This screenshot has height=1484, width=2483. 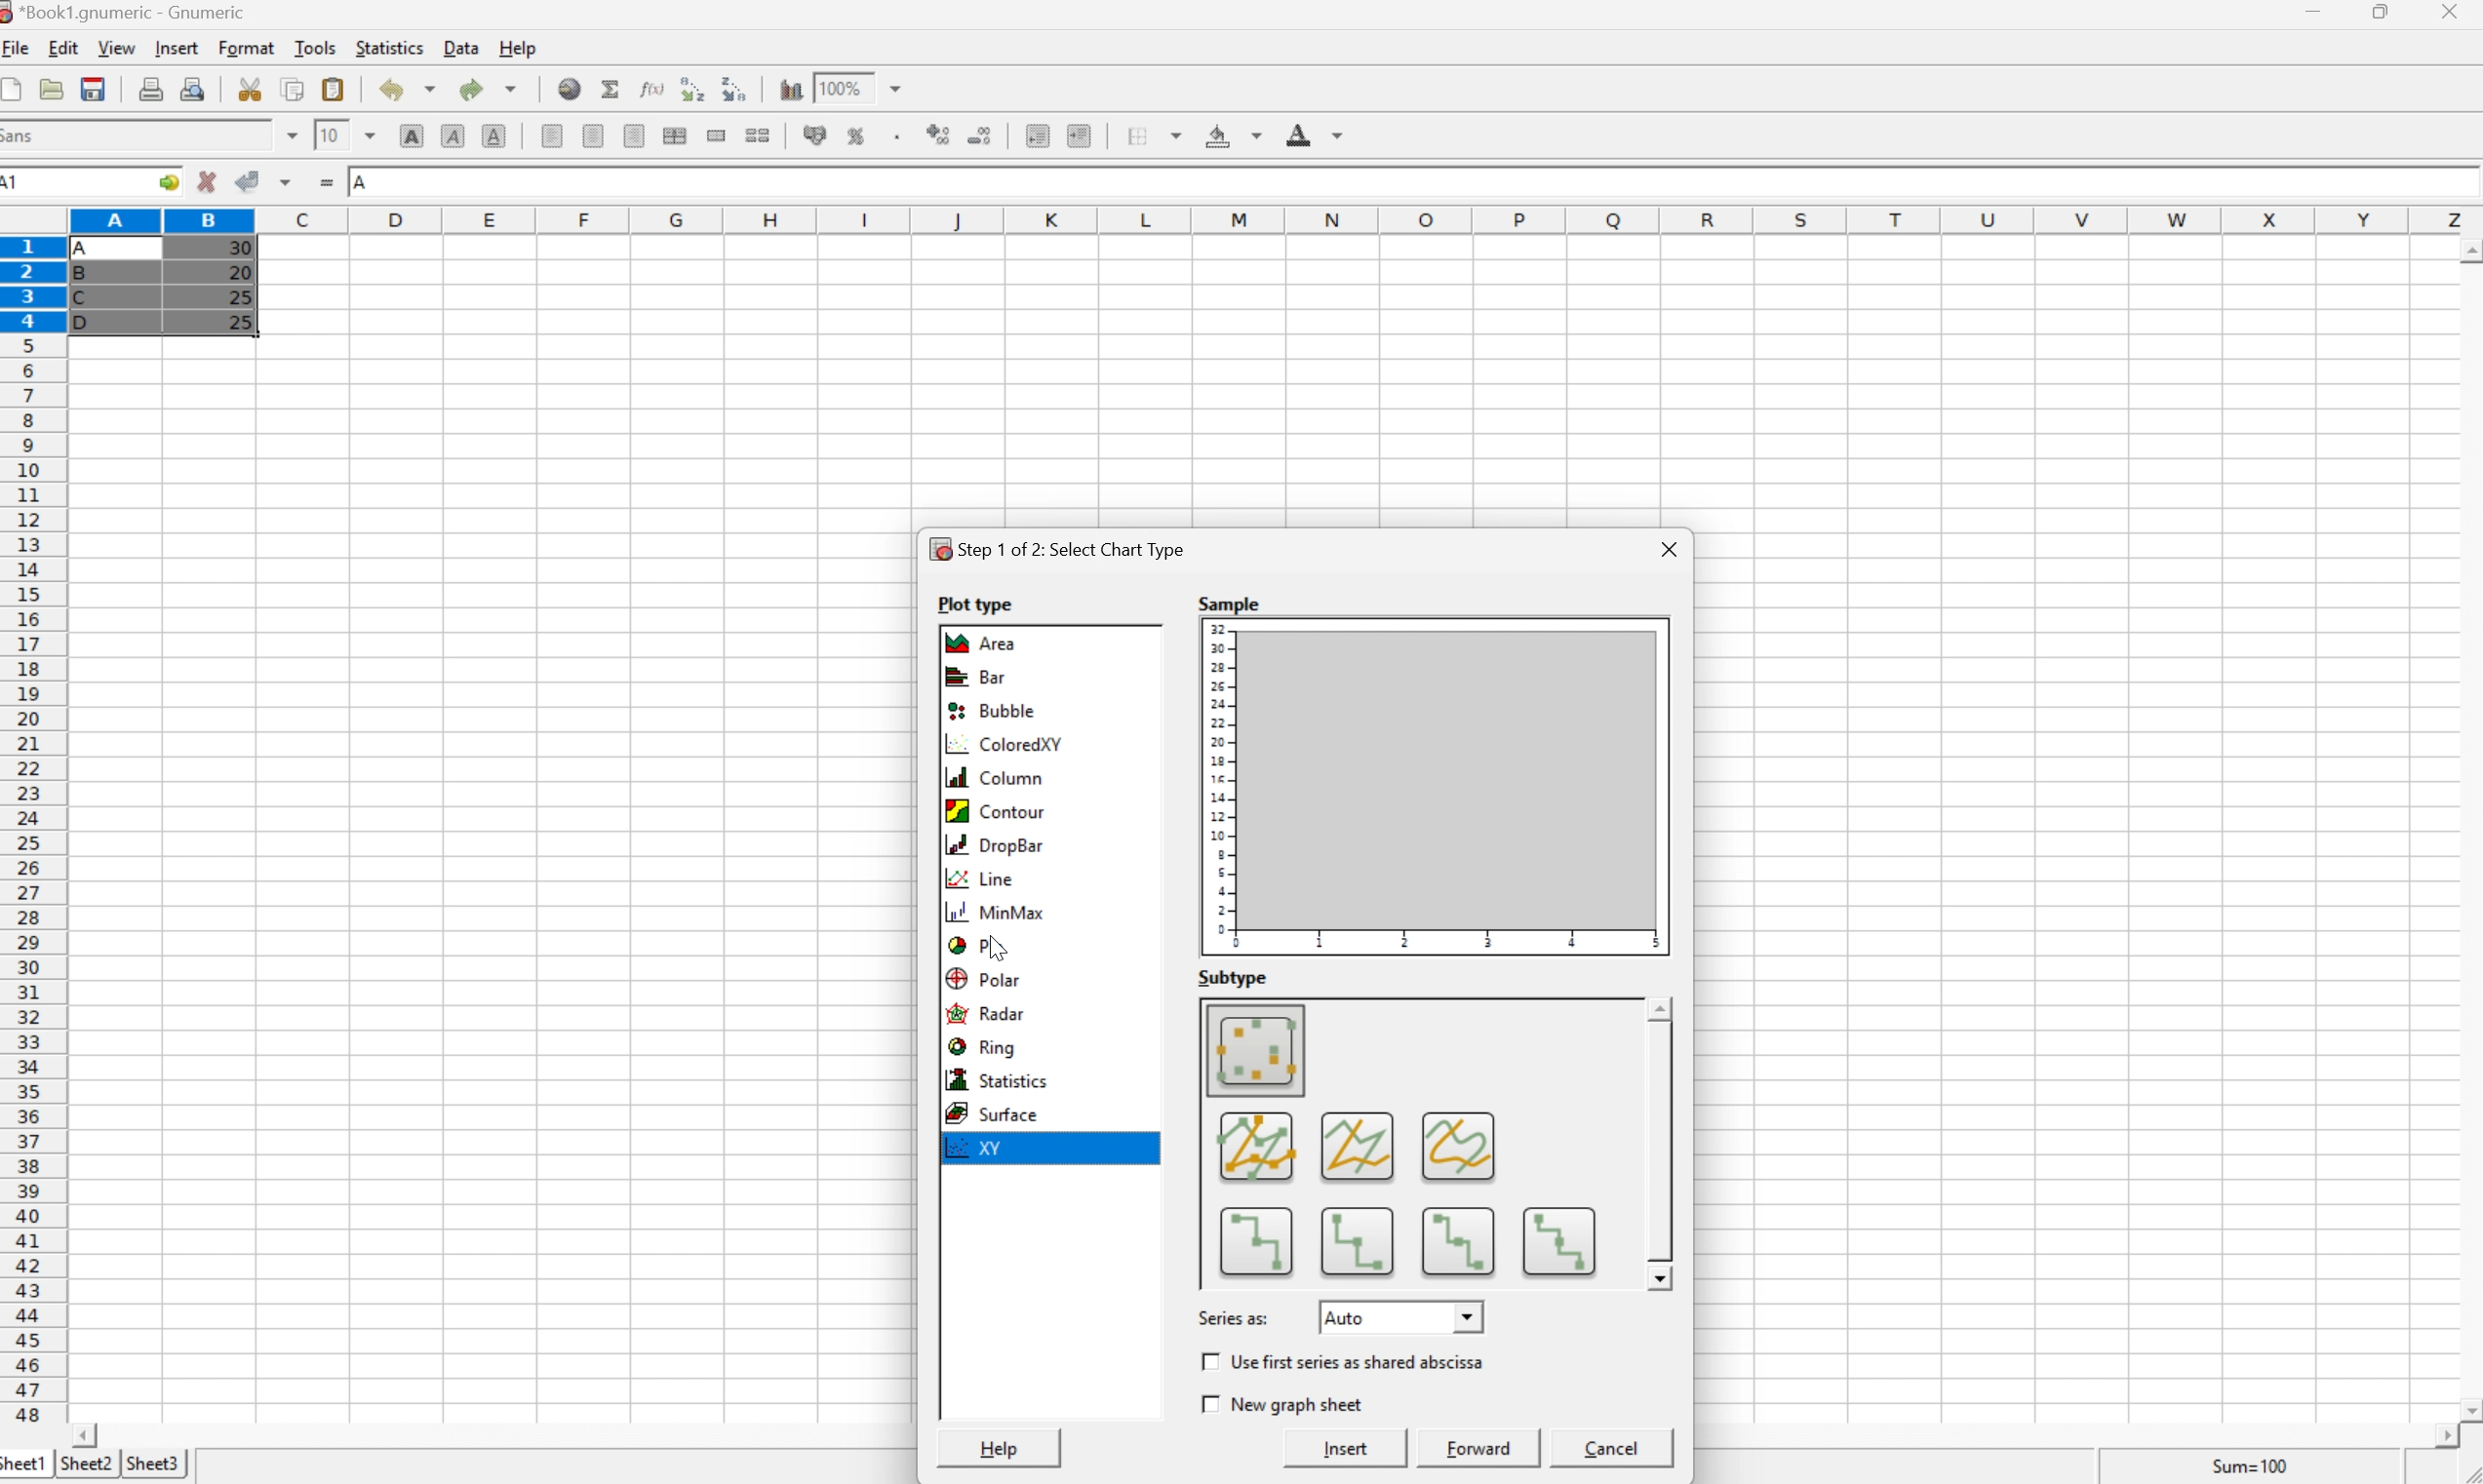 What do you see at coordinates (1057, 549) in the screenshot?
I see `Step 1 of 2: Select Chart Type` at bounding box center [1057, 549].